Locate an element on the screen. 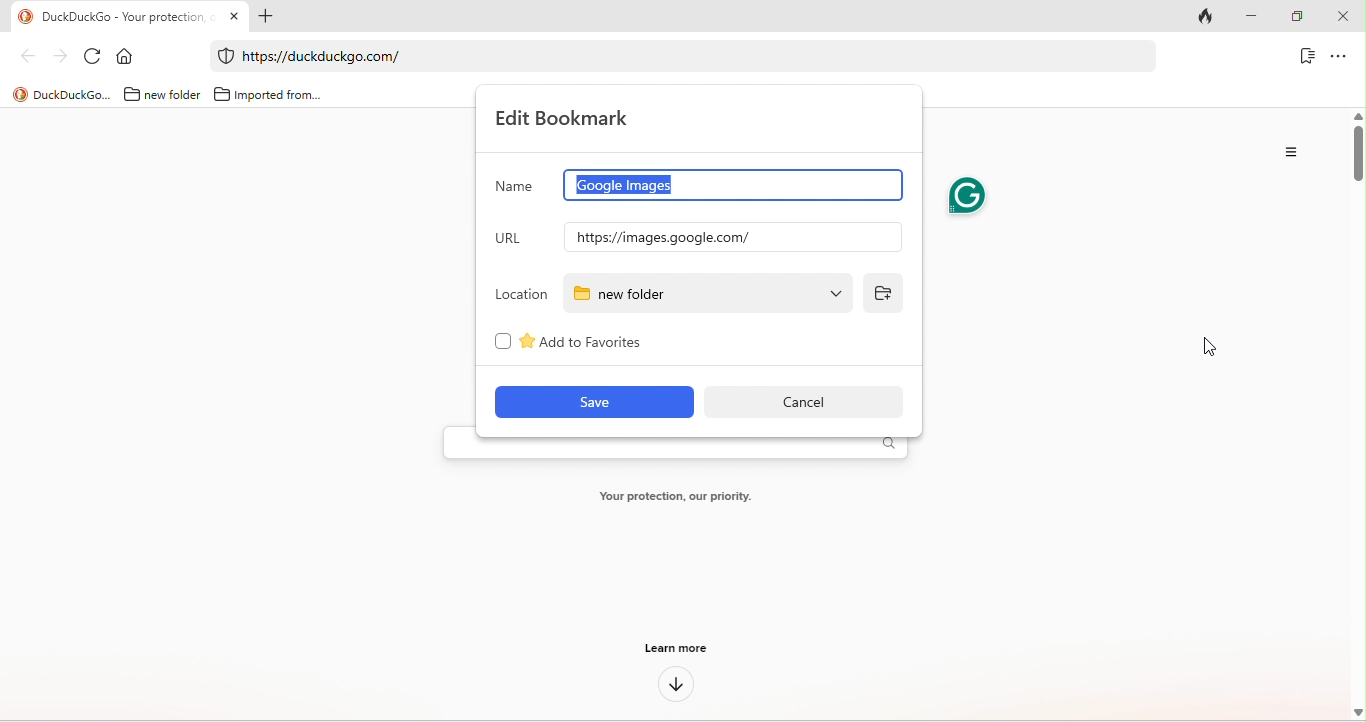 This screenshot has height=722, width=1366. url of google images is located at coordinates (731, 236).